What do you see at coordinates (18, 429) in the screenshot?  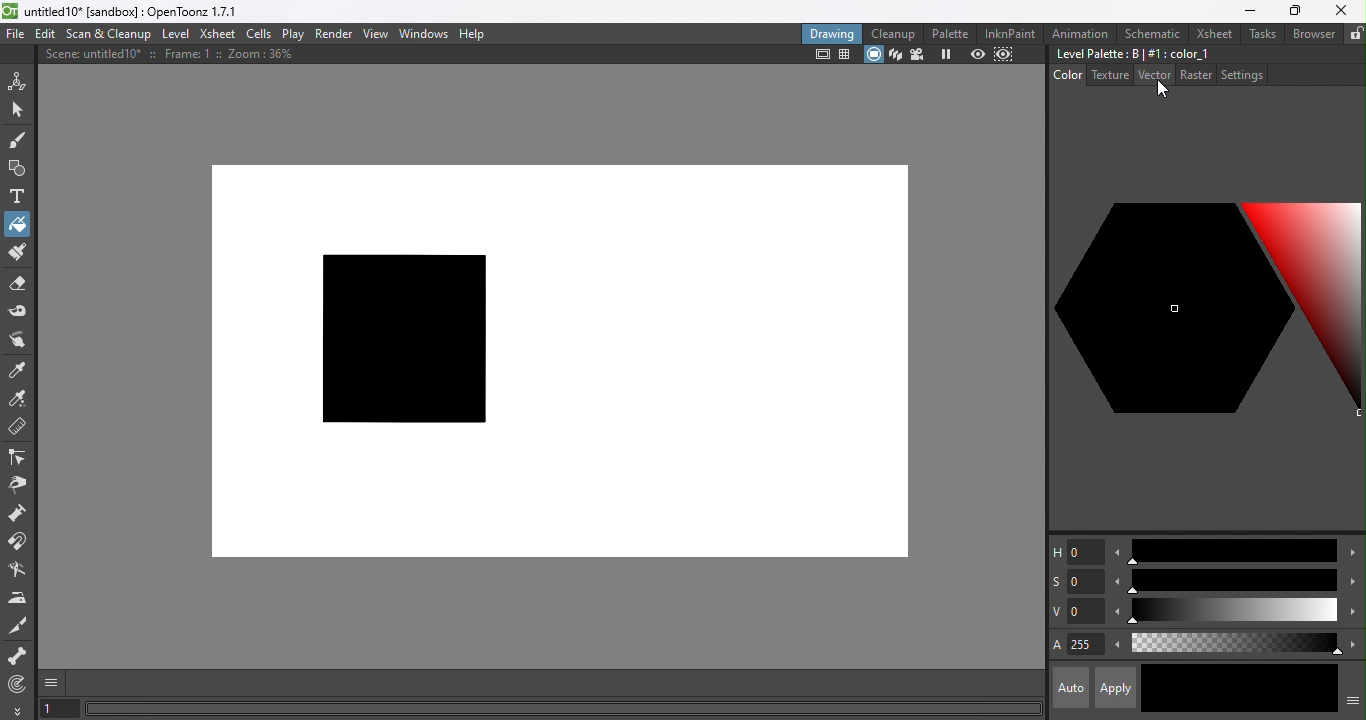 I see `Ruler tool` at bounding box center [18, 429].